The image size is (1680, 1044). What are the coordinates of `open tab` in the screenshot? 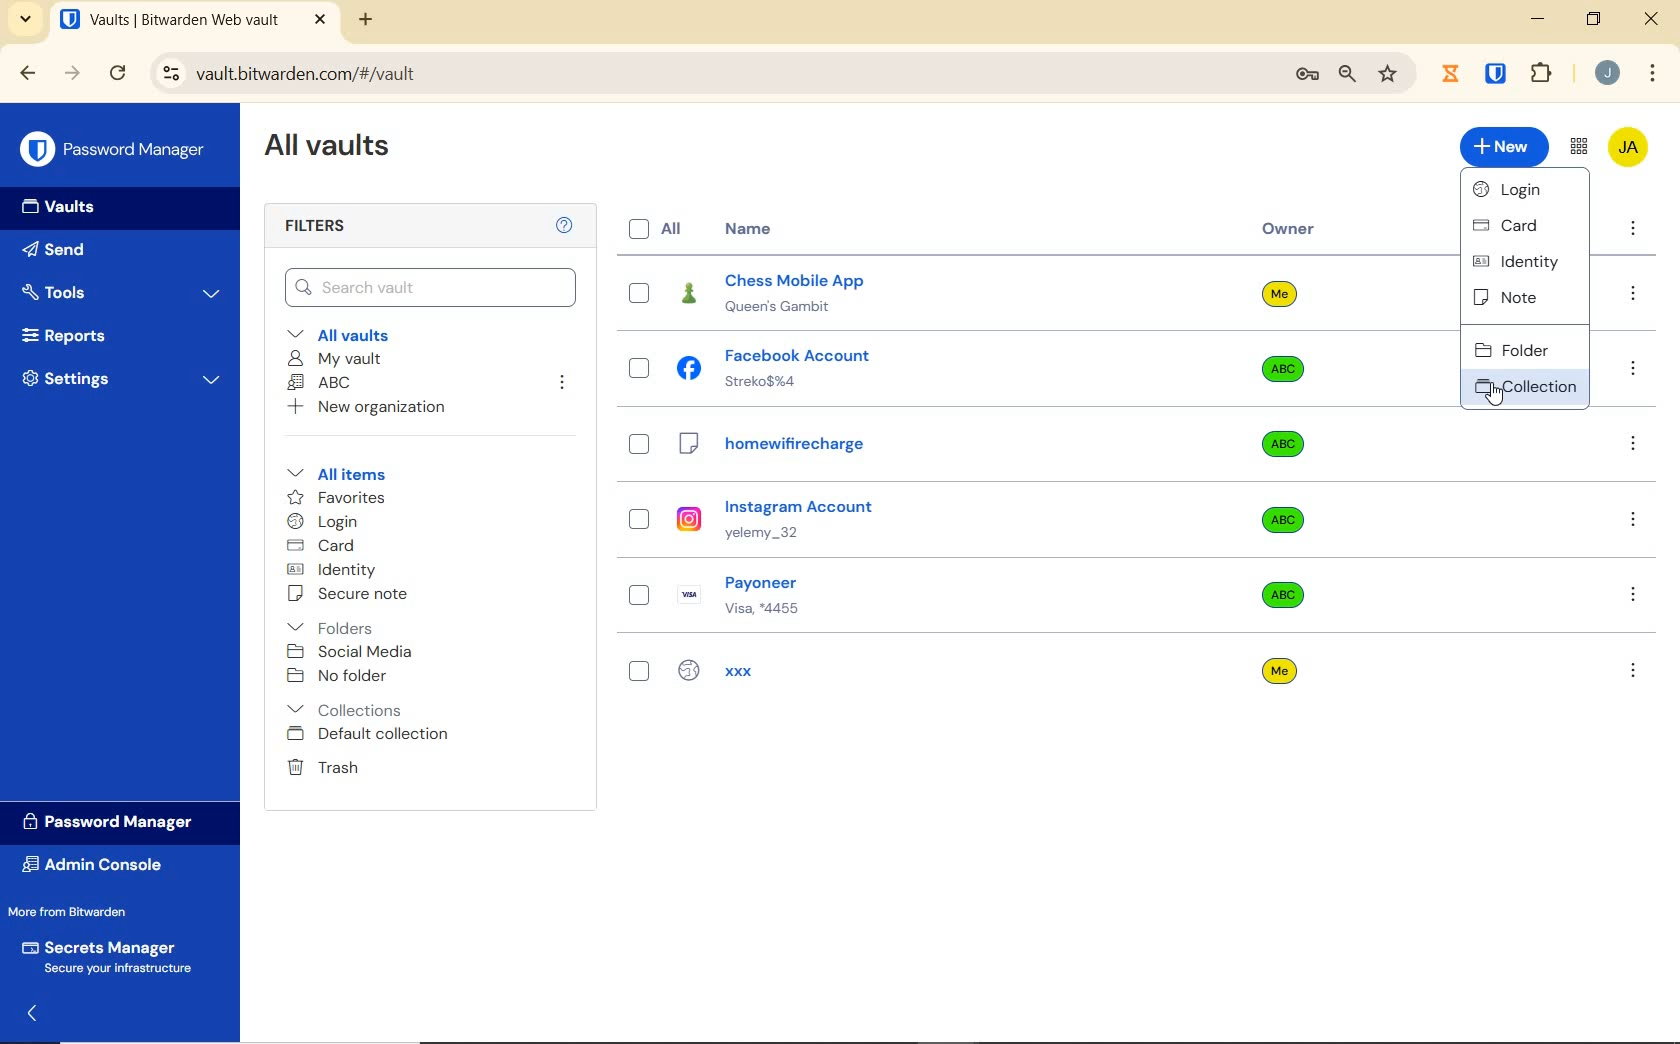 It's located at (193, 21).